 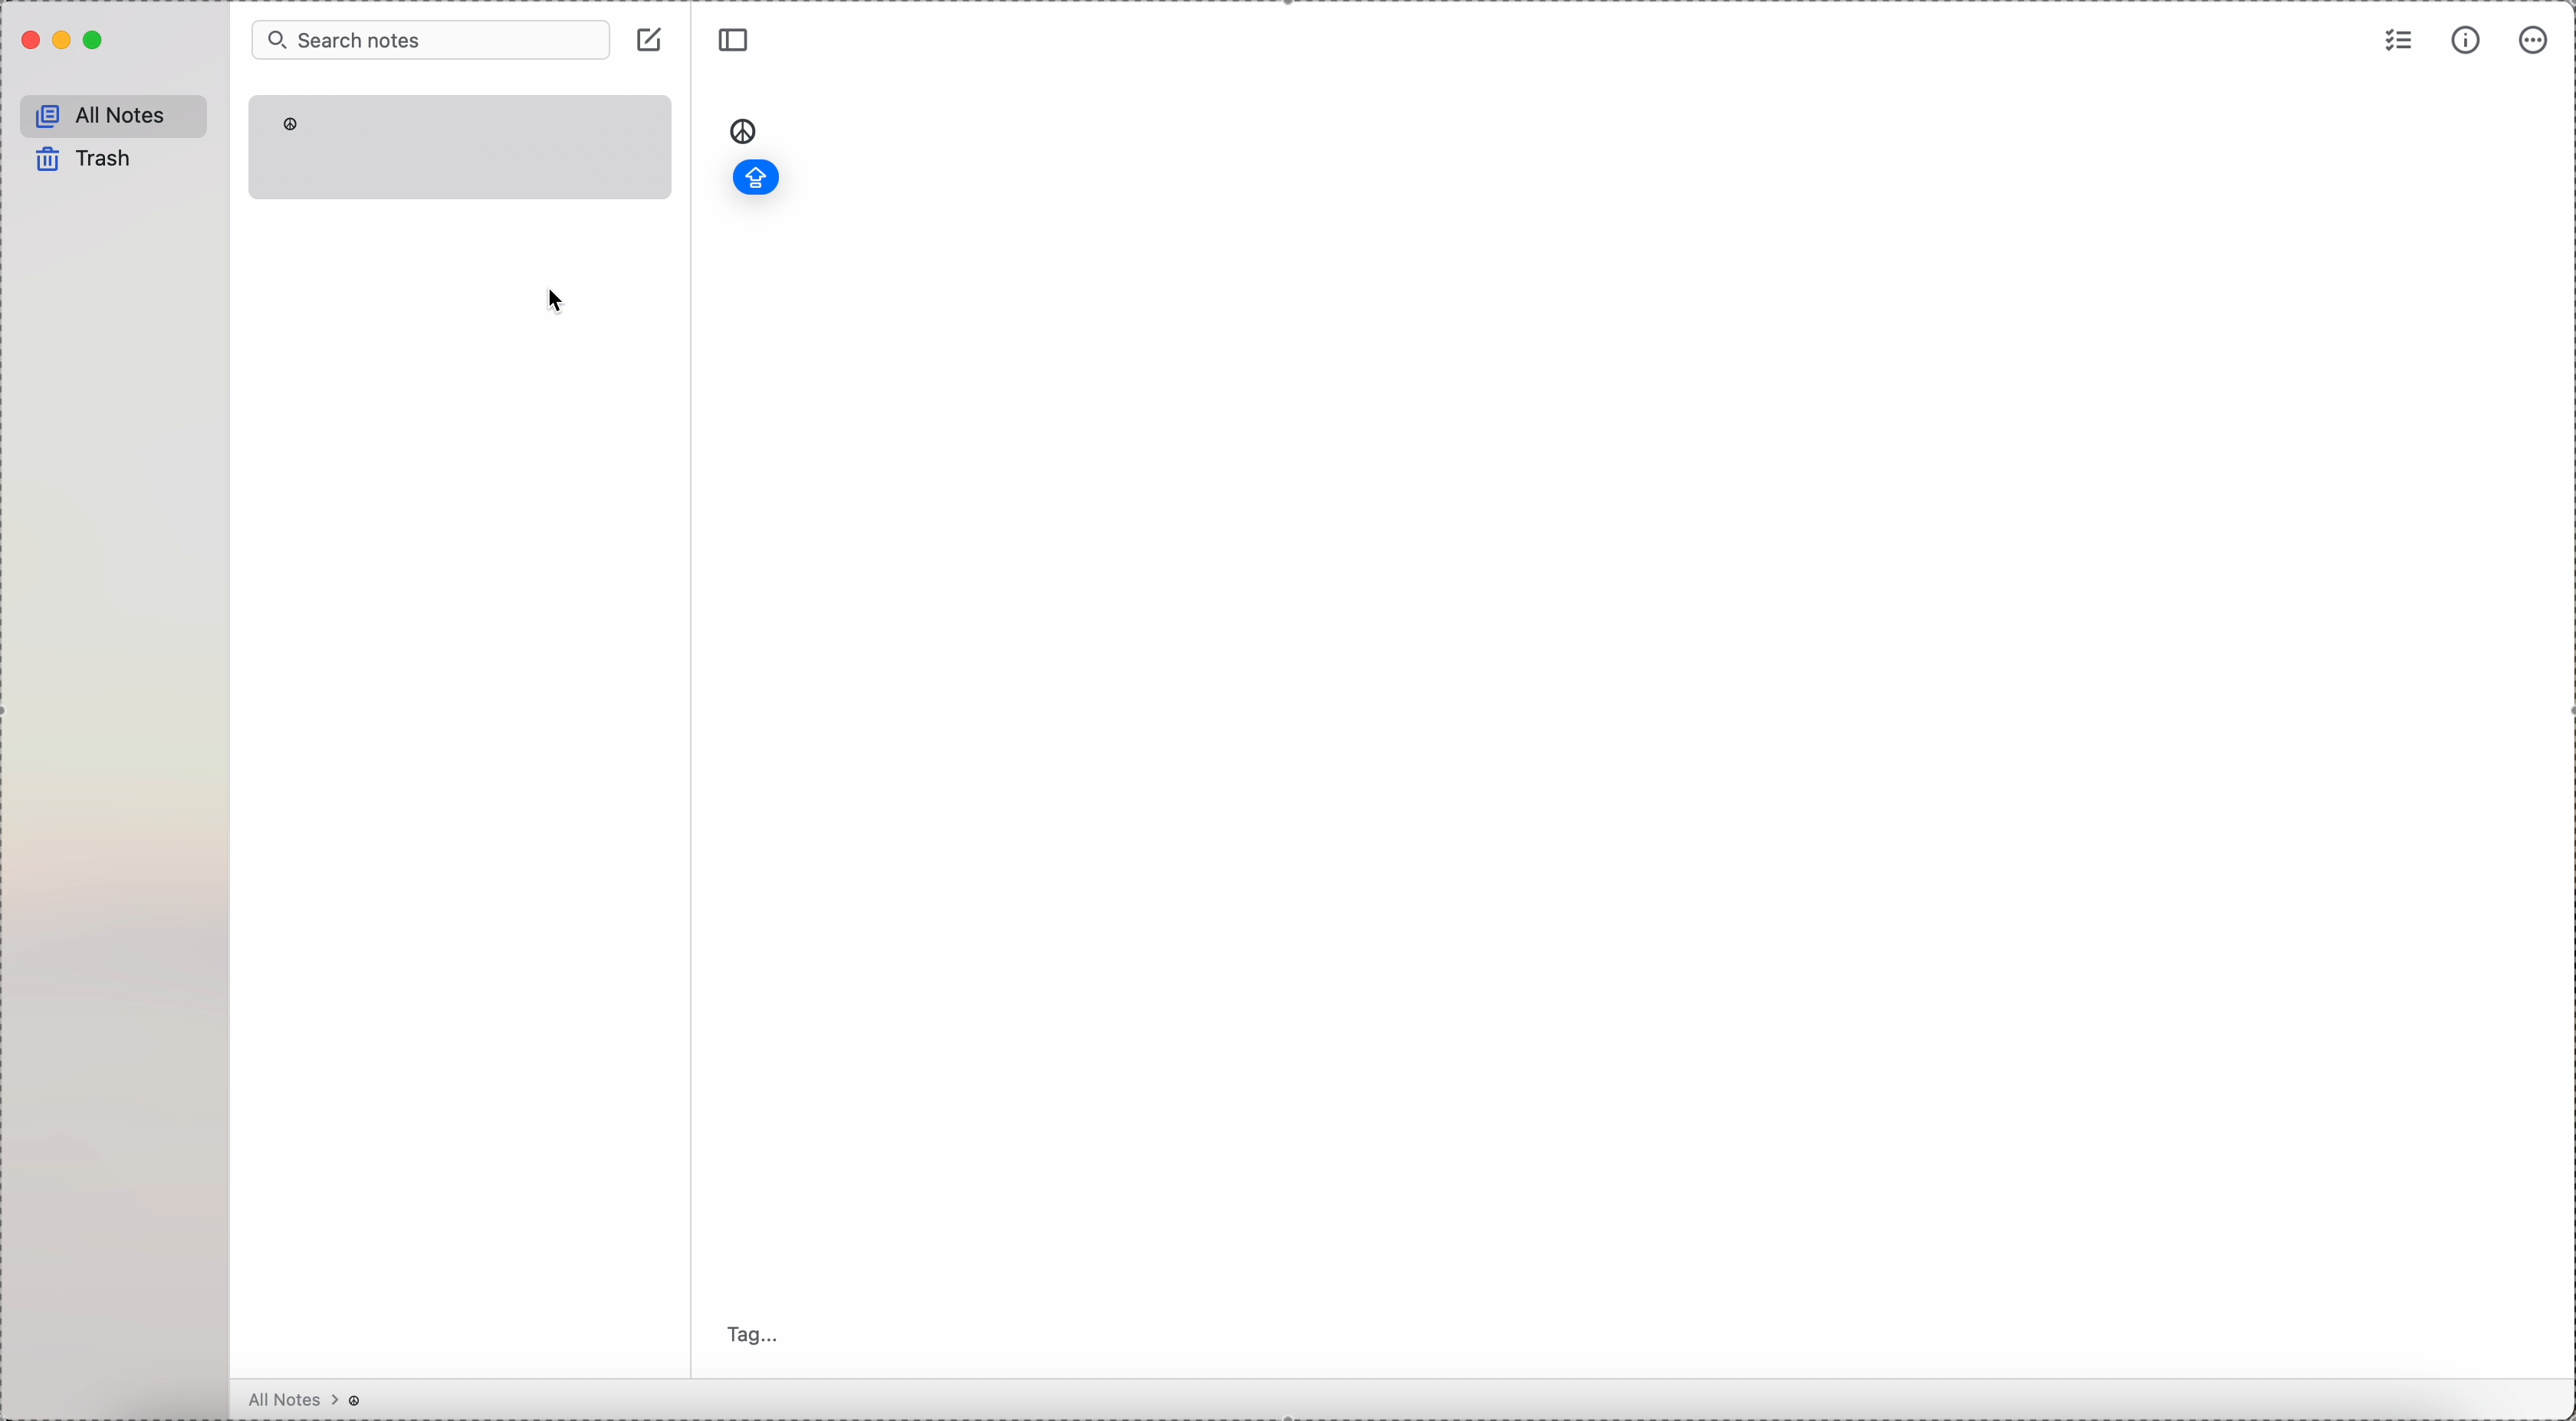 I want to click on more options, so click(x=2536, y=42).